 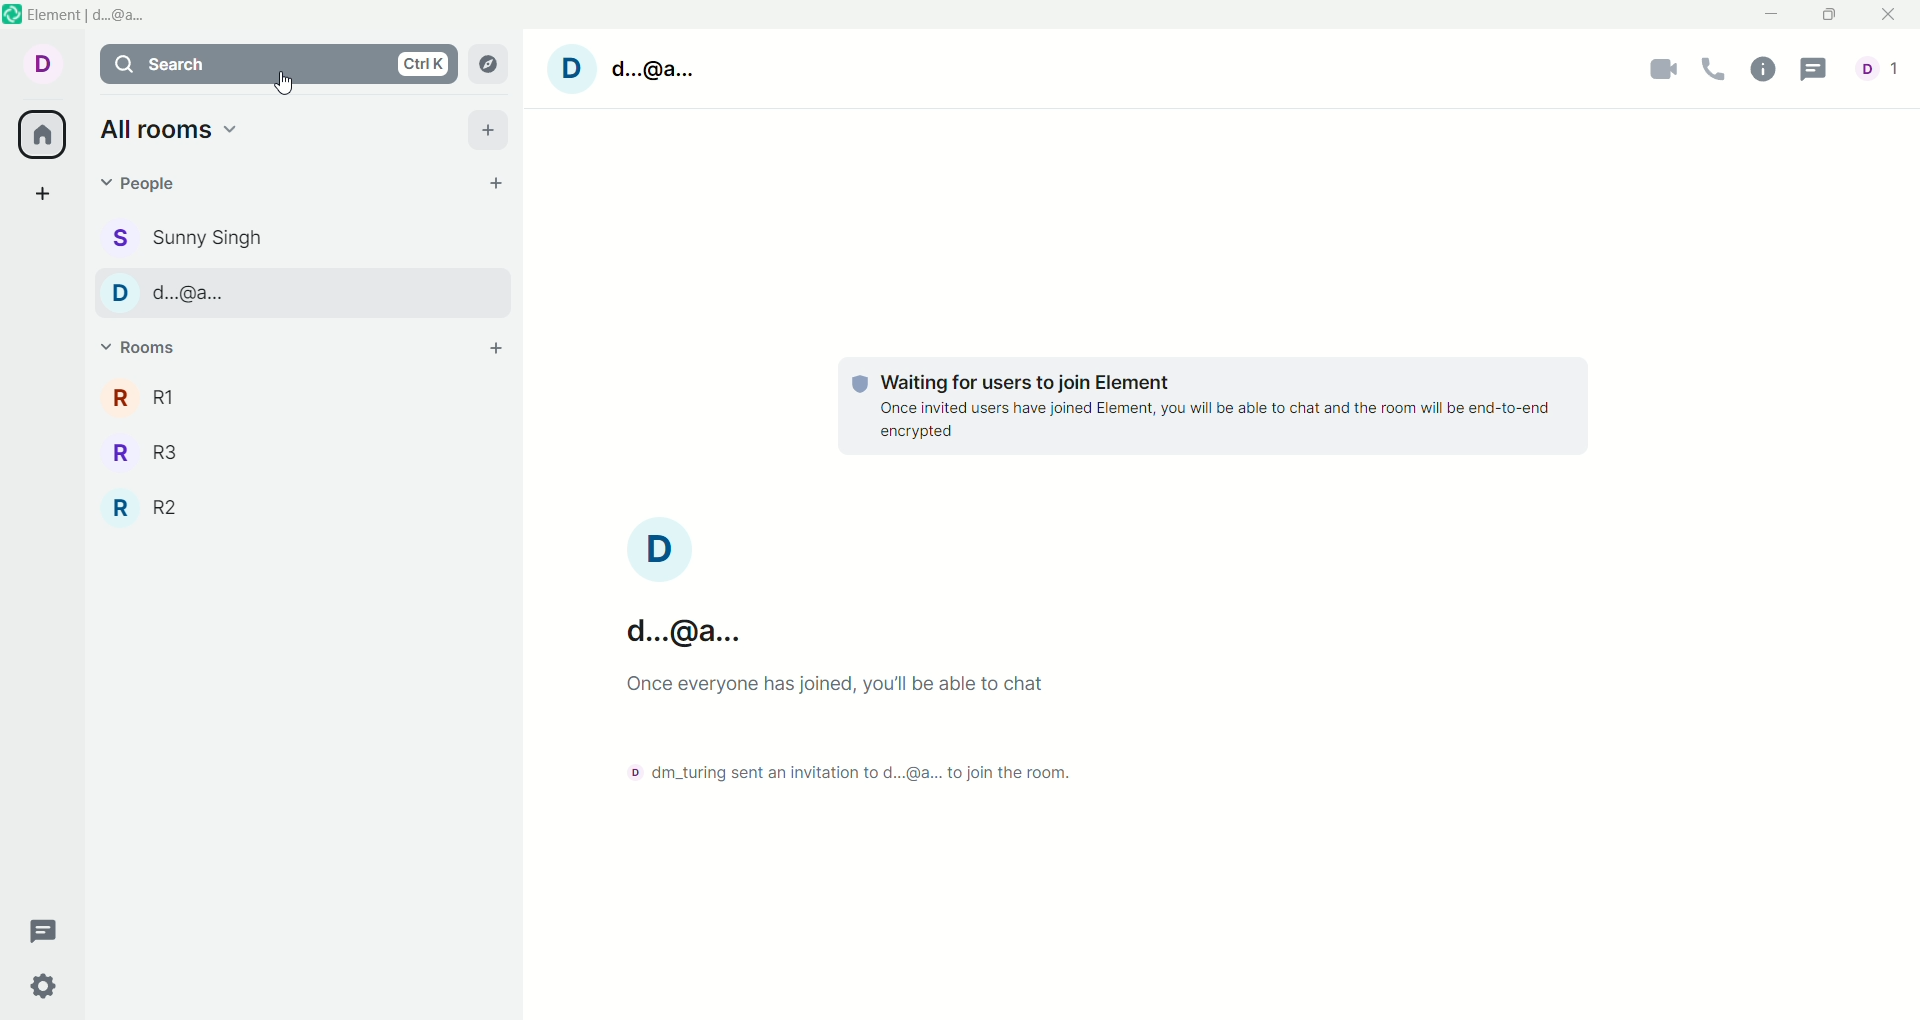 I want to click on R2, so click(x=149, y=507).